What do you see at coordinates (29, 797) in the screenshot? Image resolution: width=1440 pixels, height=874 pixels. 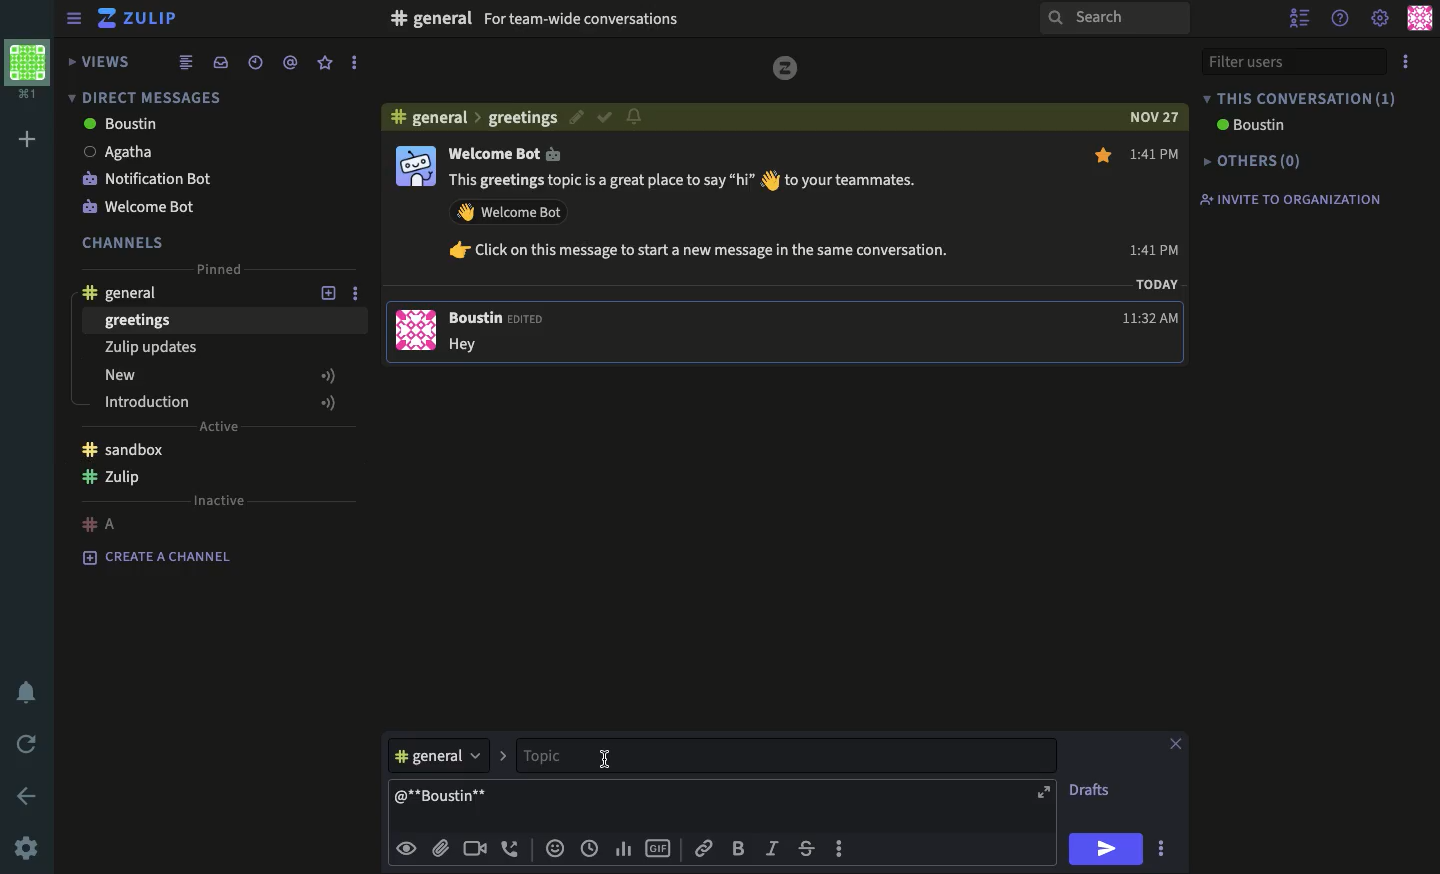 I see `back ` at bounding box center [29, 797].